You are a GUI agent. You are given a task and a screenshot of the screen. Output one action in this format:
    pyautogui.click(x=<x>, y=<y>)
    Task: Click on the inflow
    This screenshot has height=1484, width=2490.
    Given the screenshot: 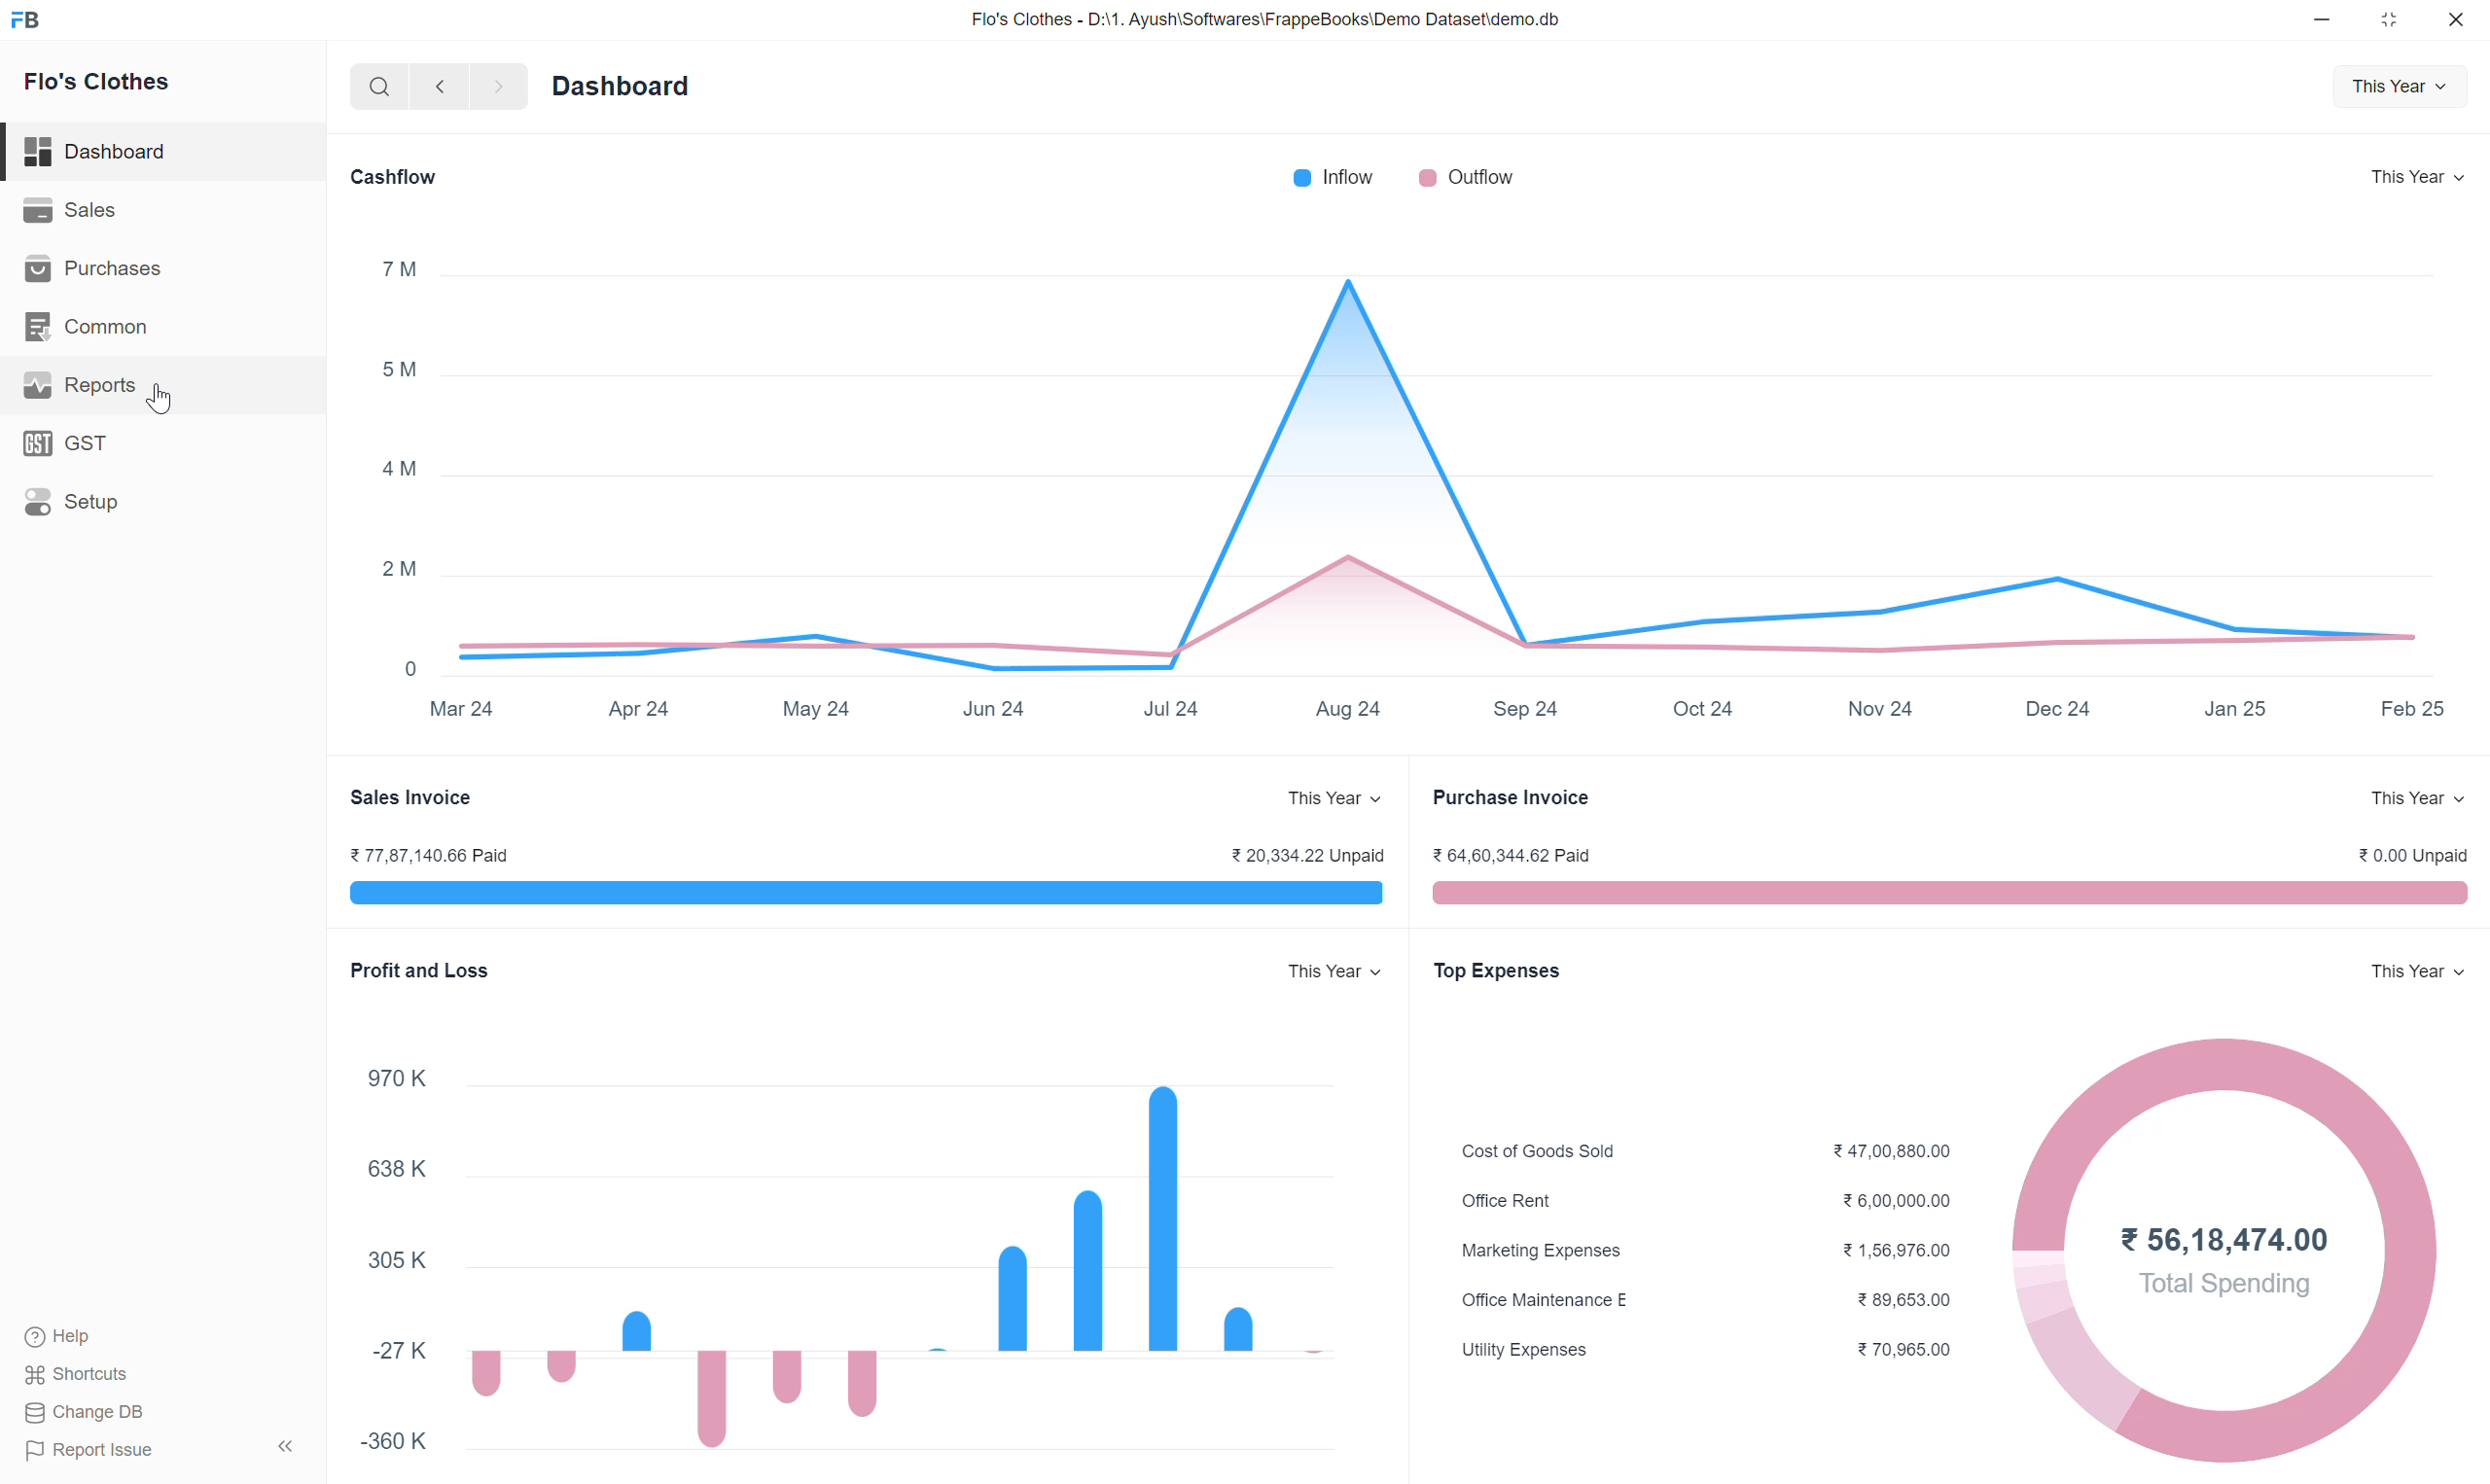 What is the action you would take?
    pyautogui.click(x=1333, y=176)
    